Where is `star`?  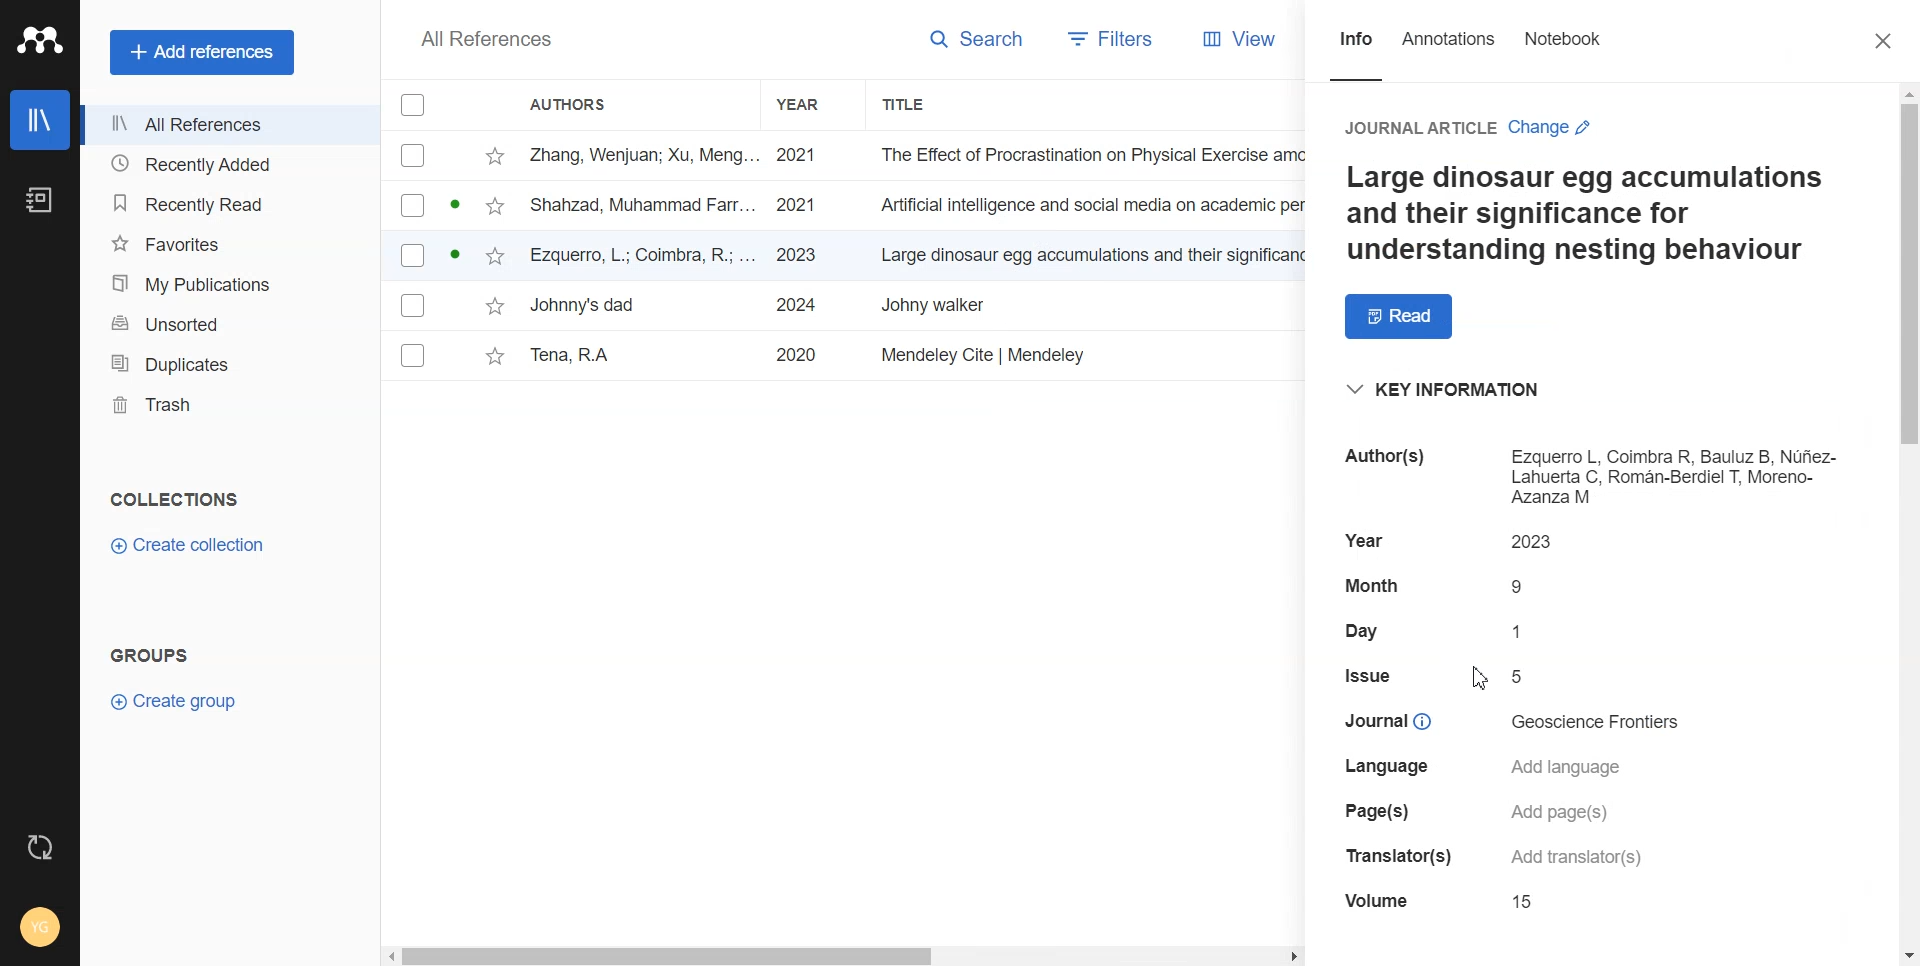
star is located at coordinates (498, 156).